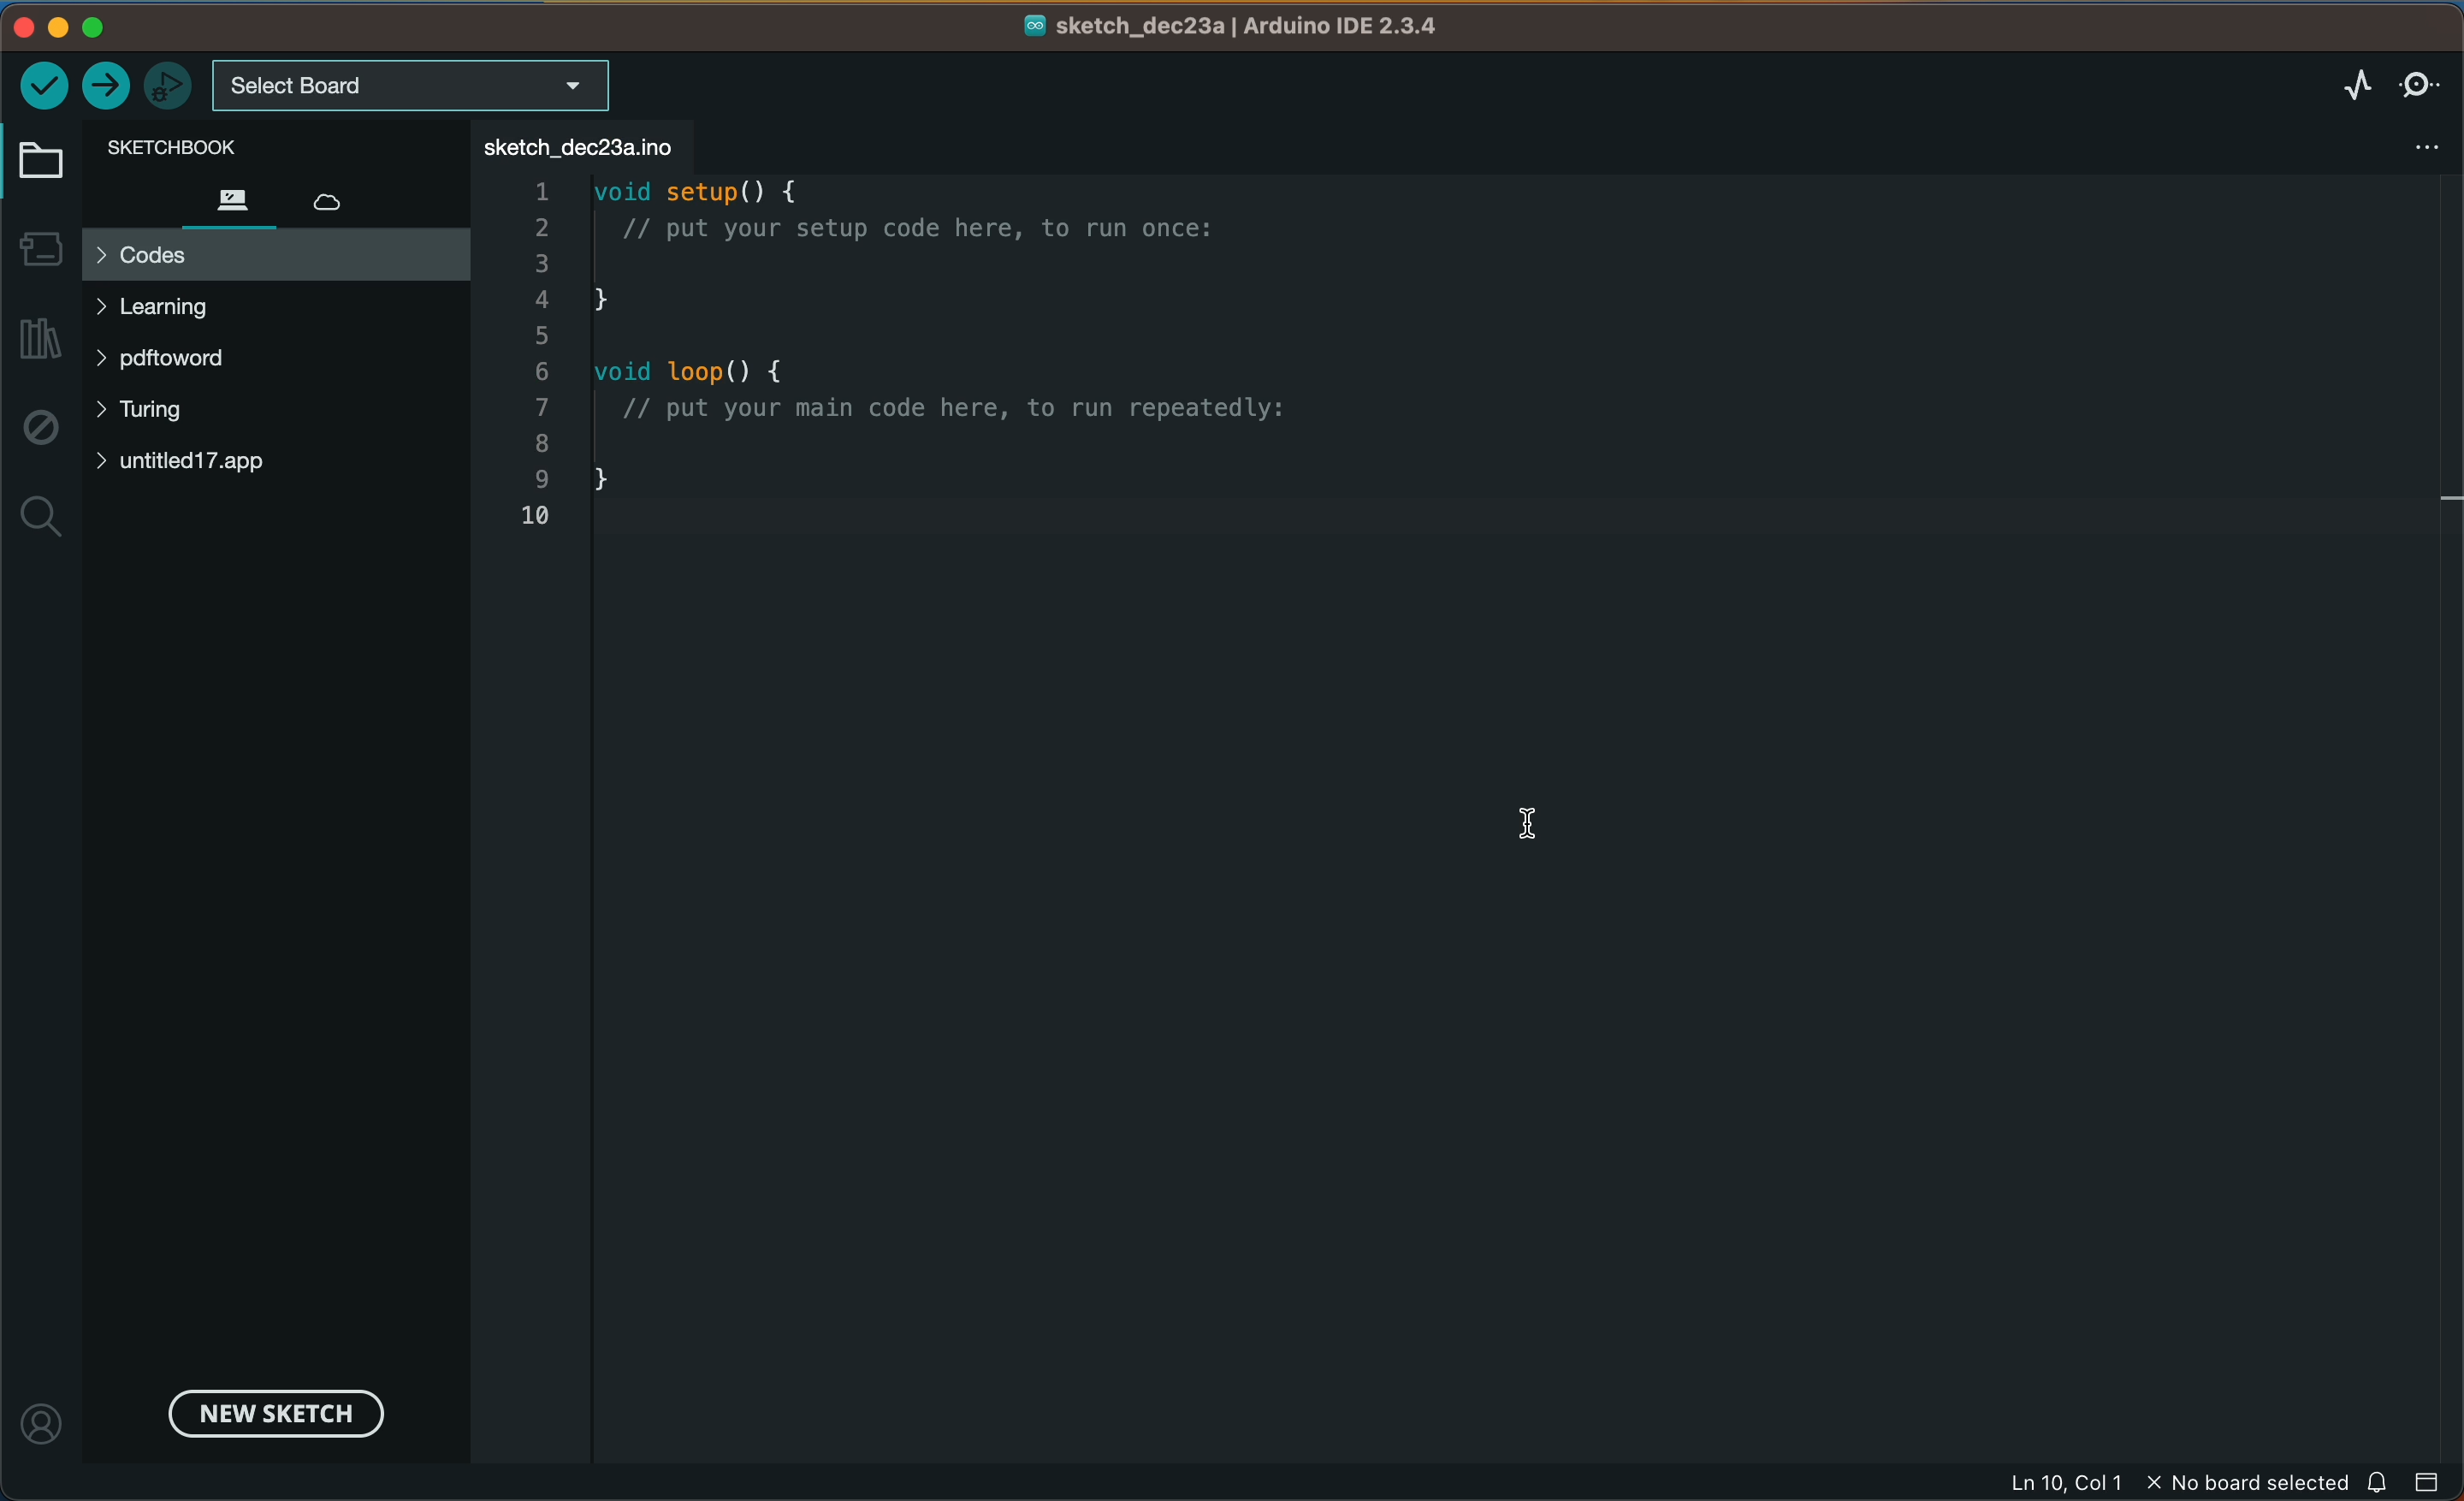 The height and width of the screenshot is (1501, 2464). I want to click on folder, so click(45, 160).